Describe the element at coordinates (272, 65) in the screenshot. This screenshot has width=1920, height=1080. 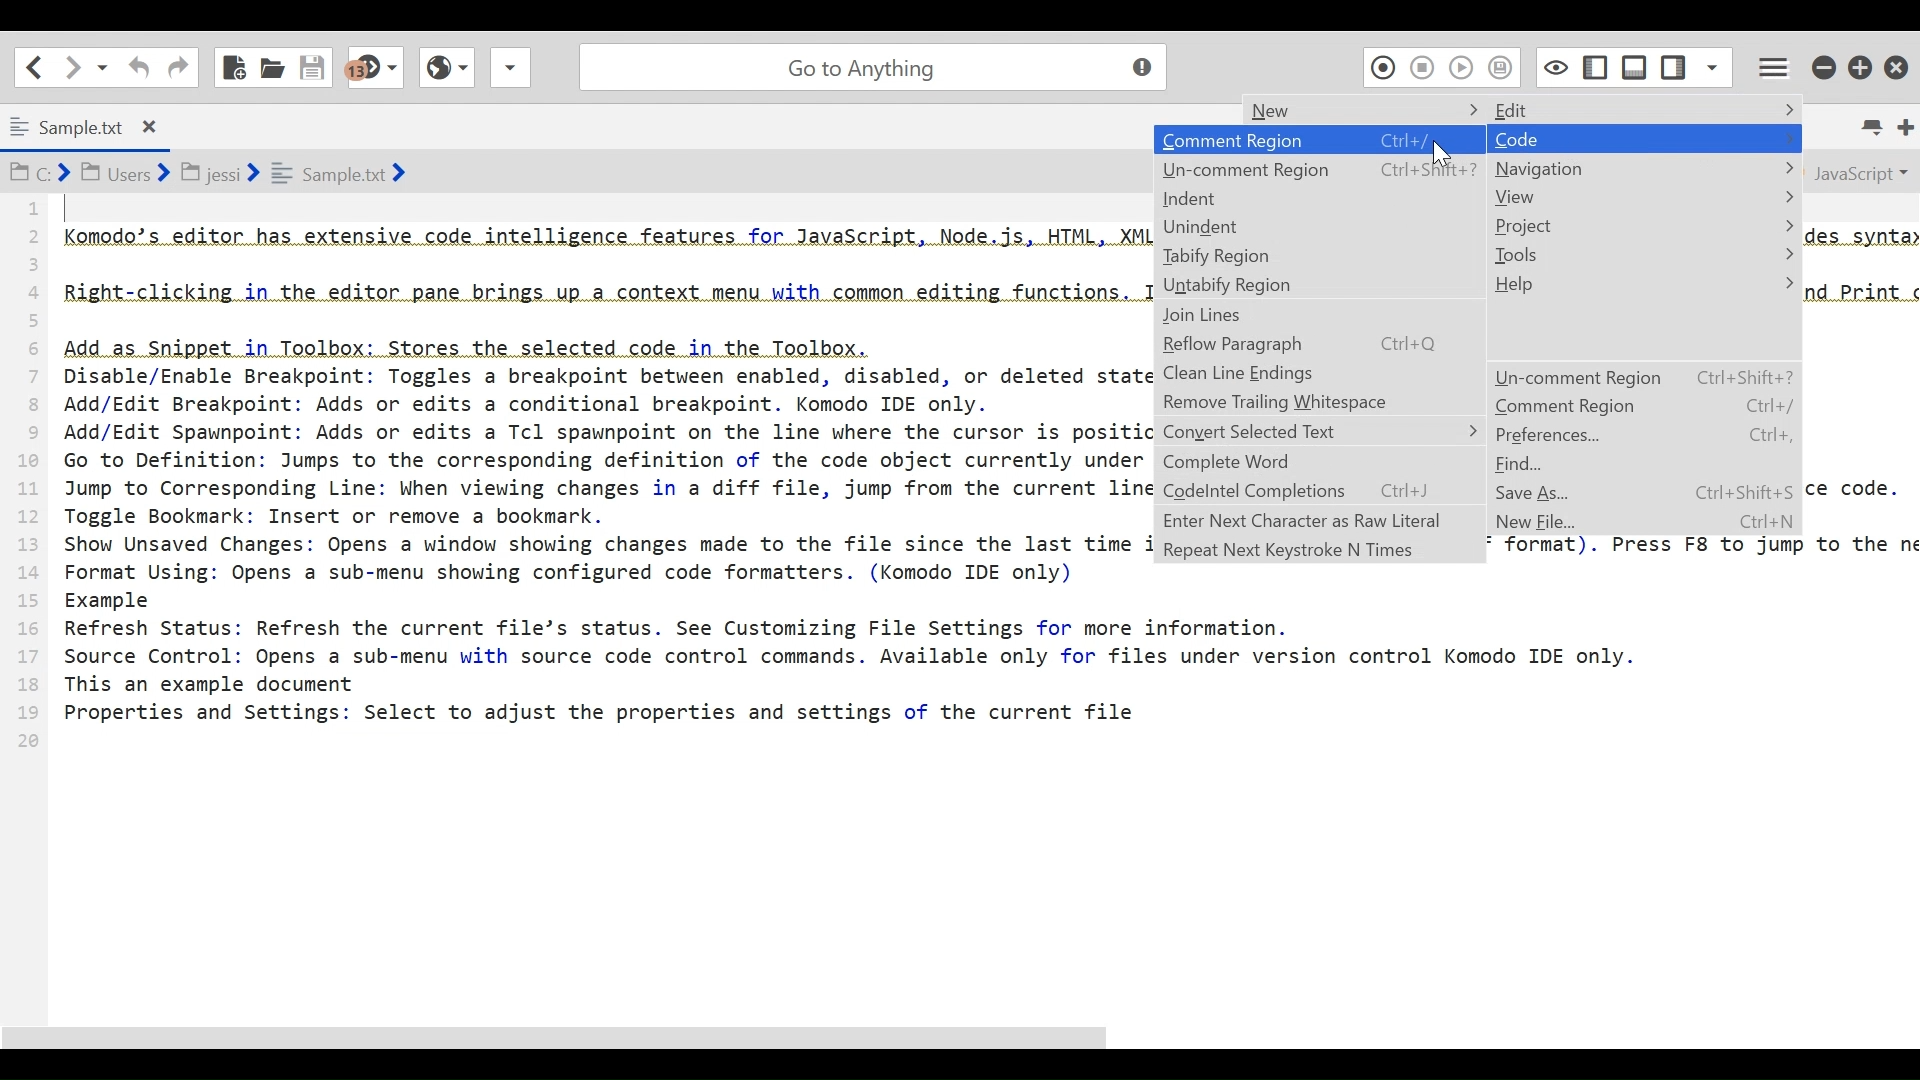
I see `Open File` at that location.